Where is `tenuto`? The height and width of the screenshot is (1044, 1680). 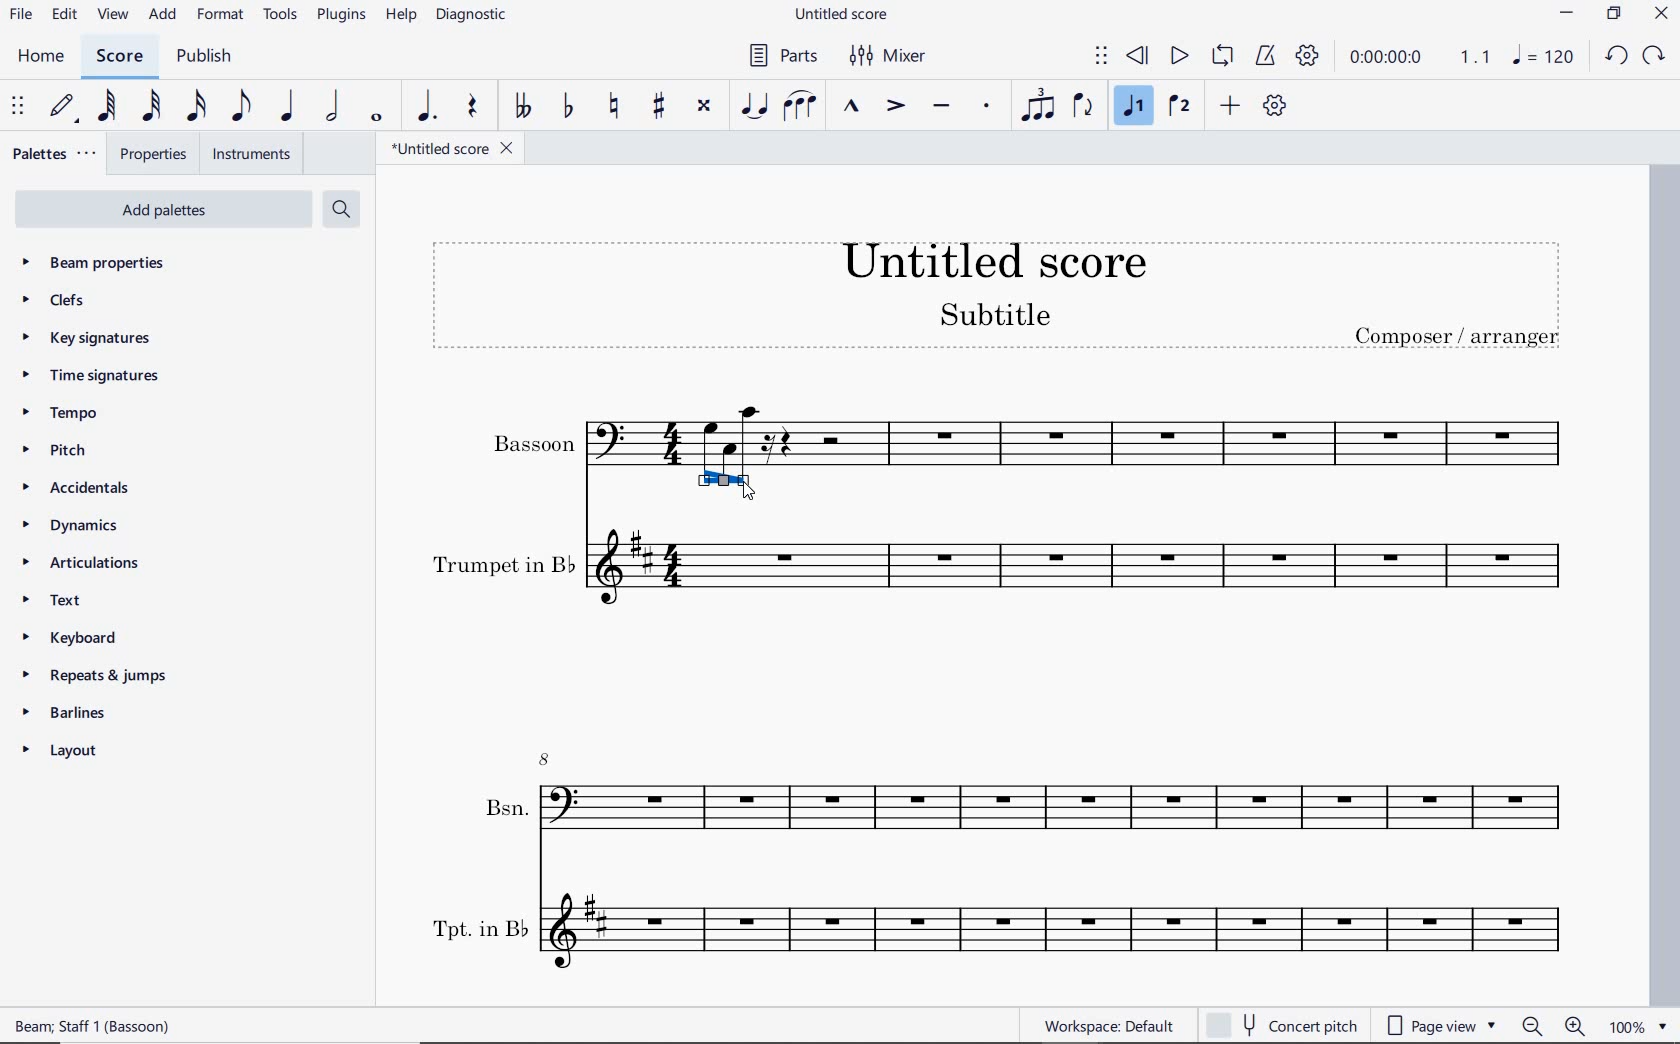
tenuto is located at coordinates (946, 106).